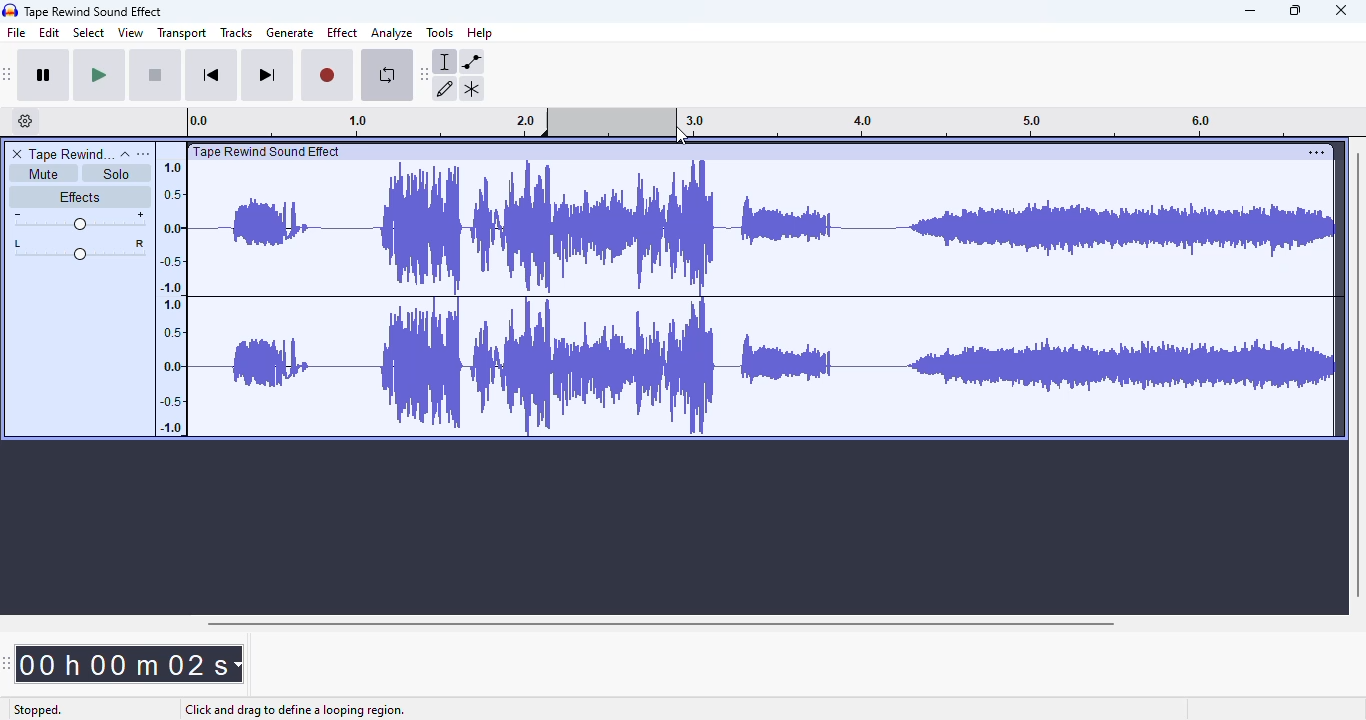  Describe the element at coordinates (684, 134) in the screenshot. I see `cursor` at that location.